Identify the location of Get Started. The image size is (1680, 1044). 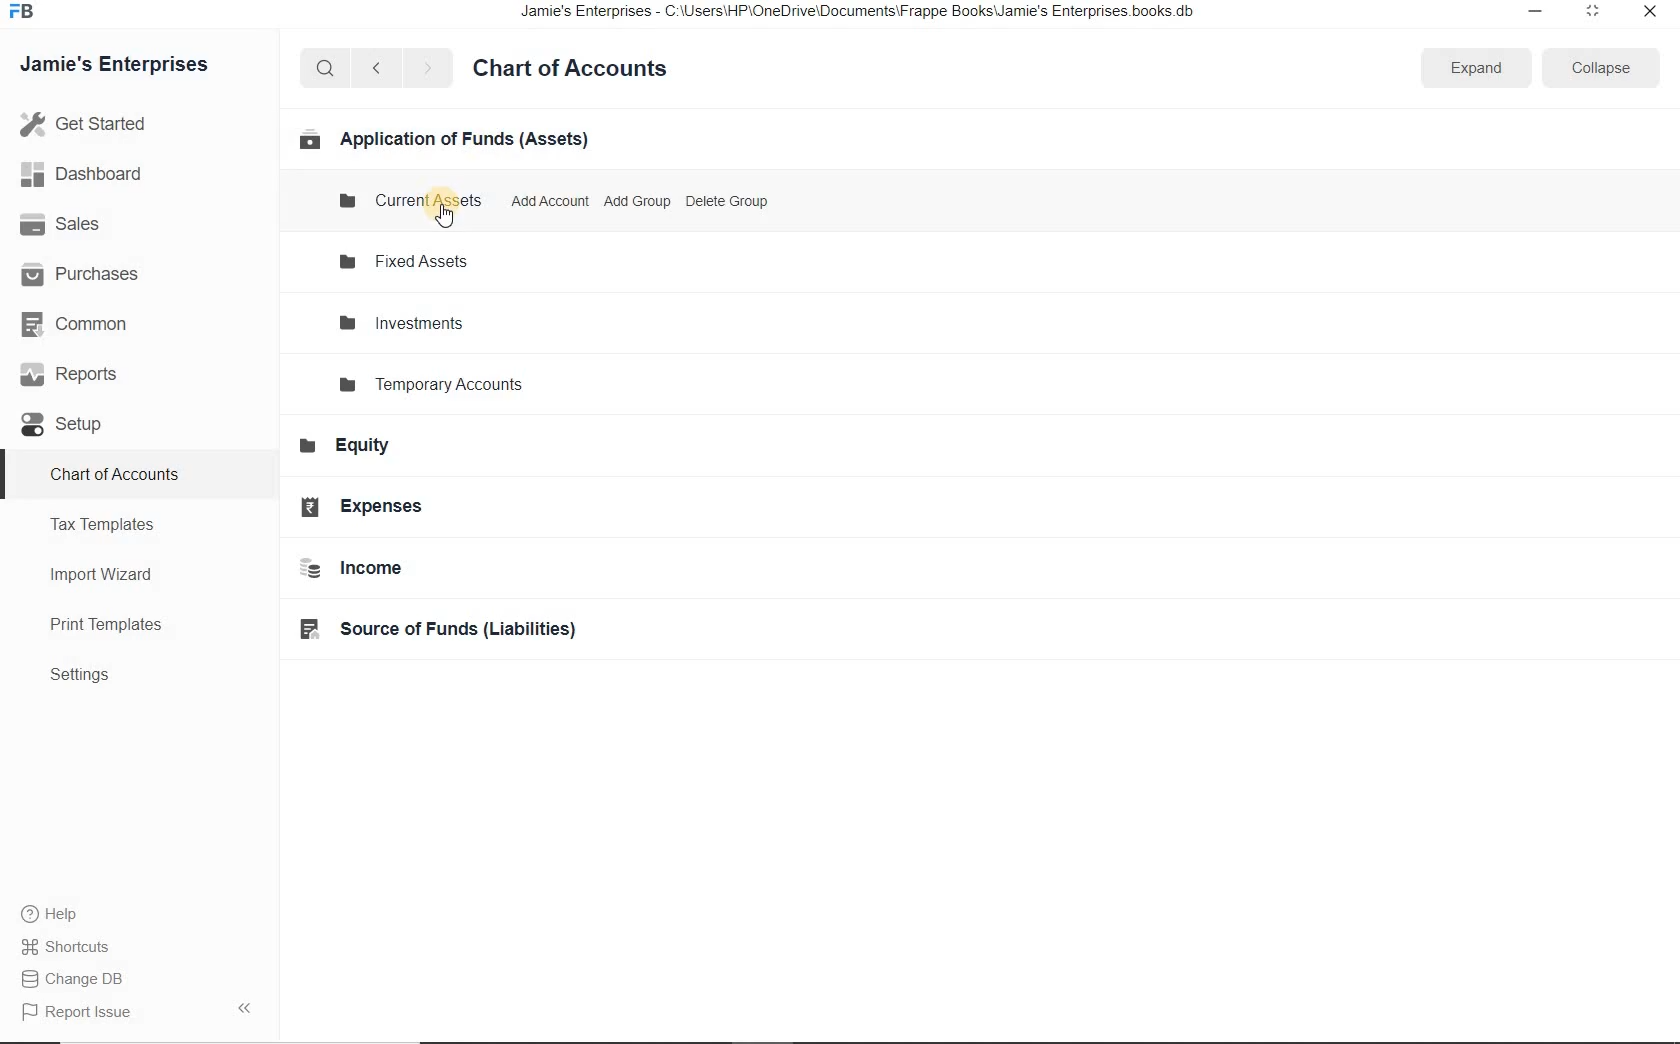
(128, 124).